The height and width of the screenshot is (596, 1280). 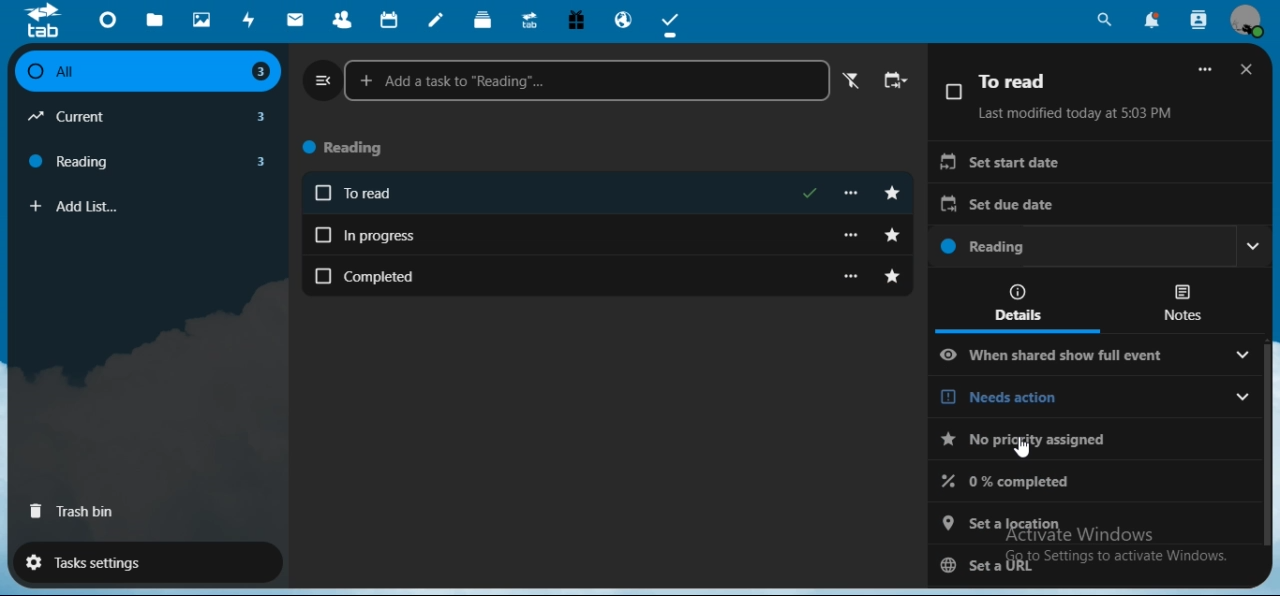 What do you see at coordinates (1200, 18) in the screenshot?
I see `search contacts` at bounding box center [1200, 18].